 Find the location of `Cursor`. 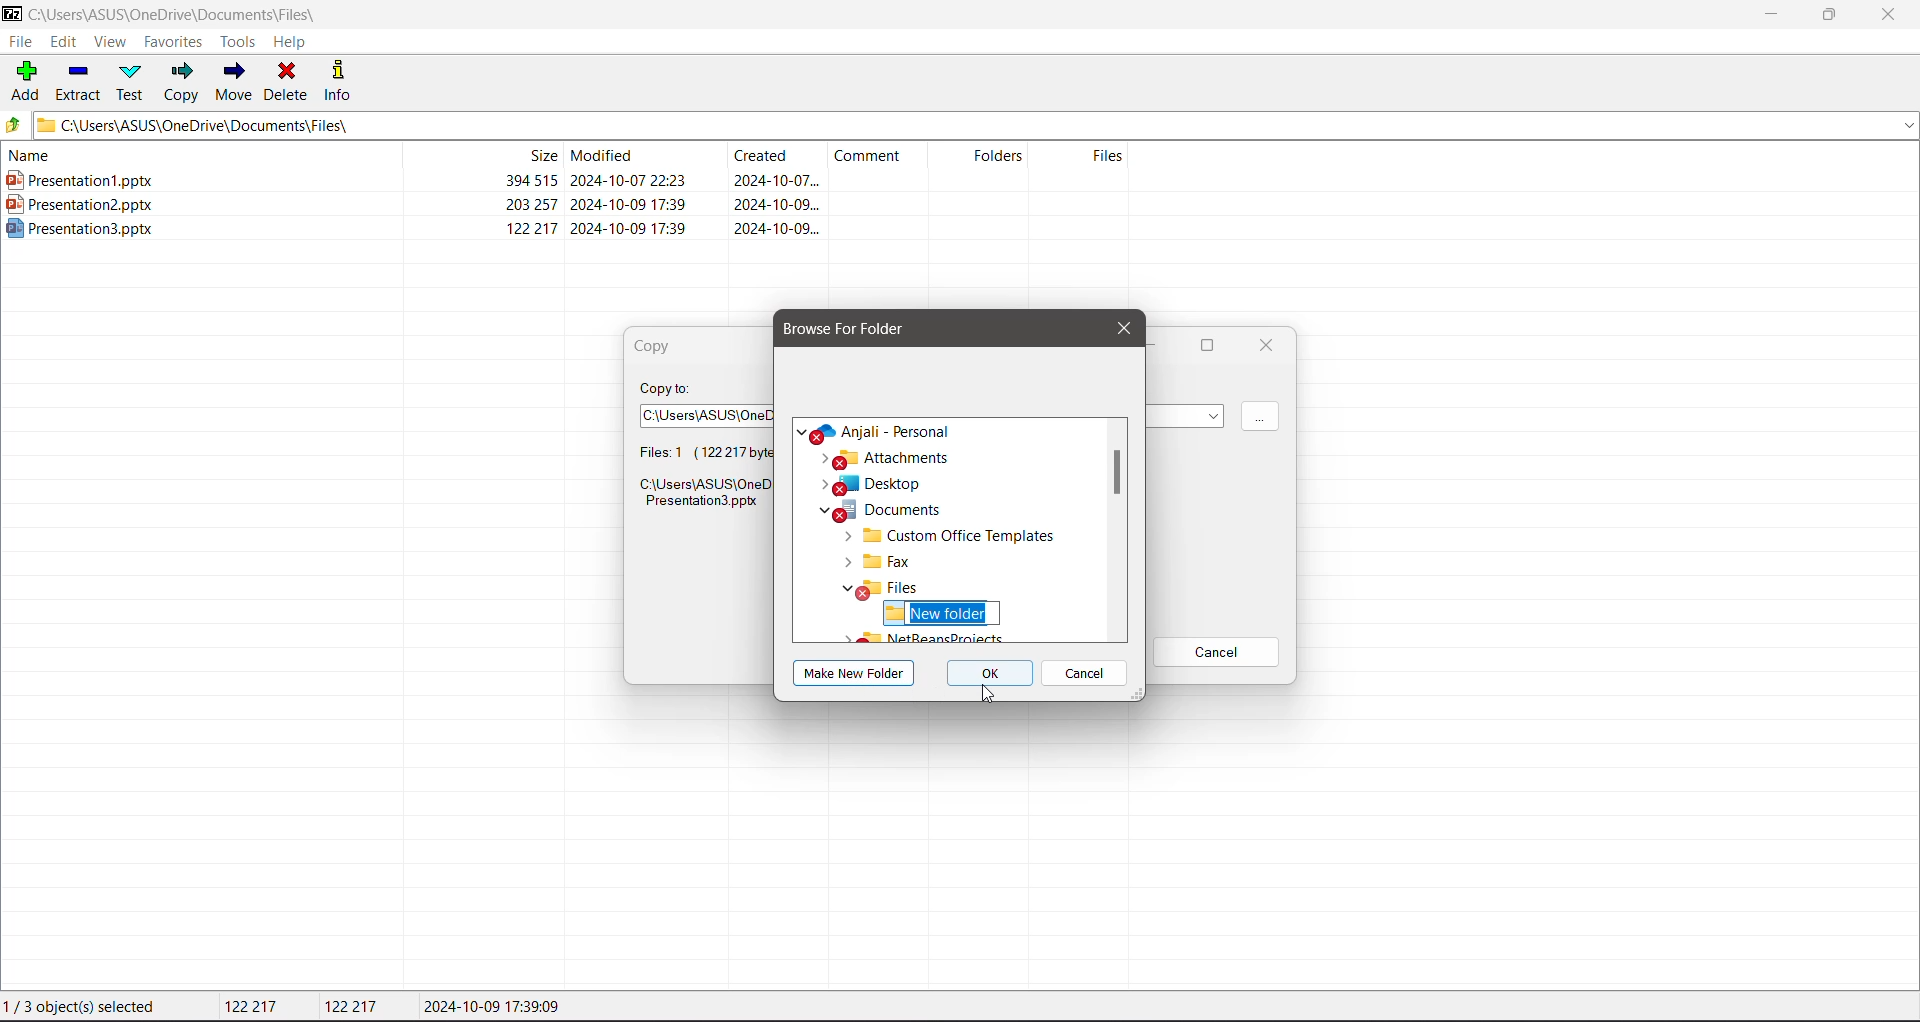

Cursor is located at coordinates (984, 692).